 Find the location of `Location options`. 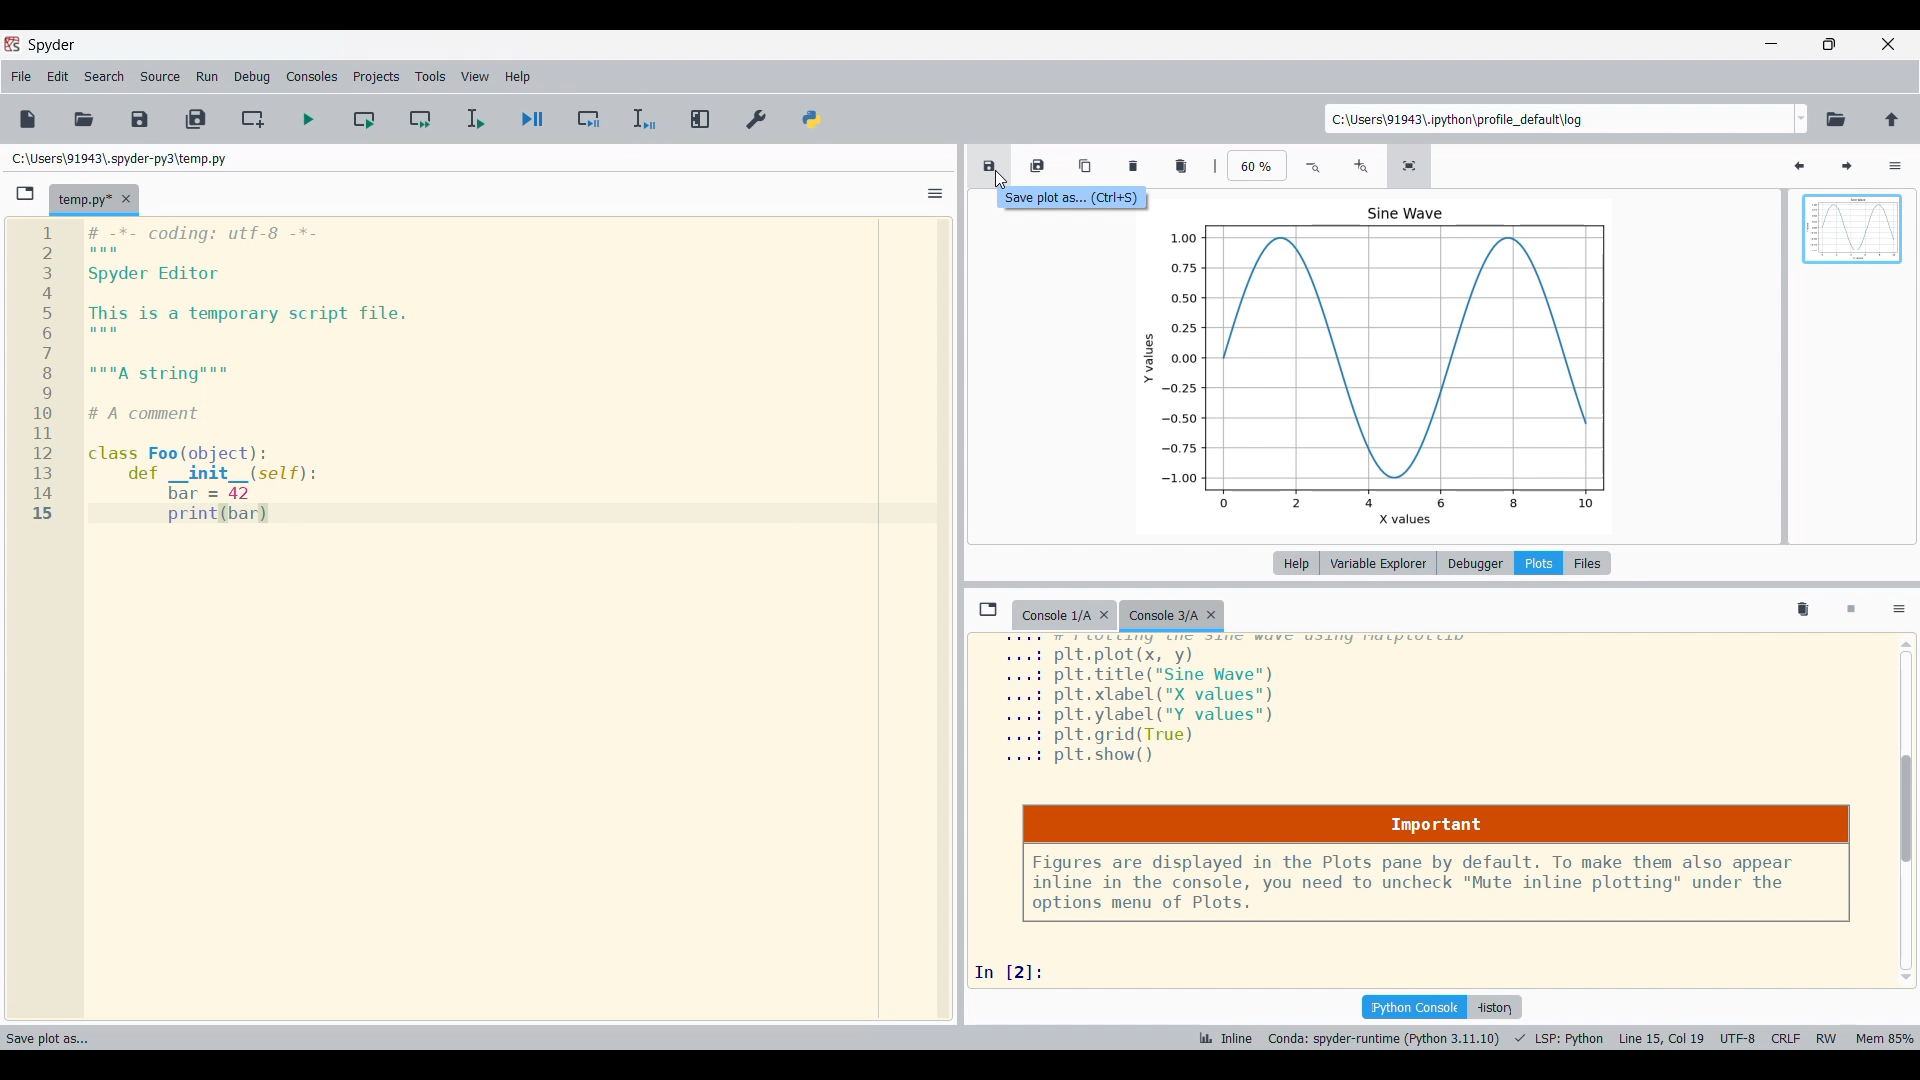

Location options is located at coordinates (1802, 118).